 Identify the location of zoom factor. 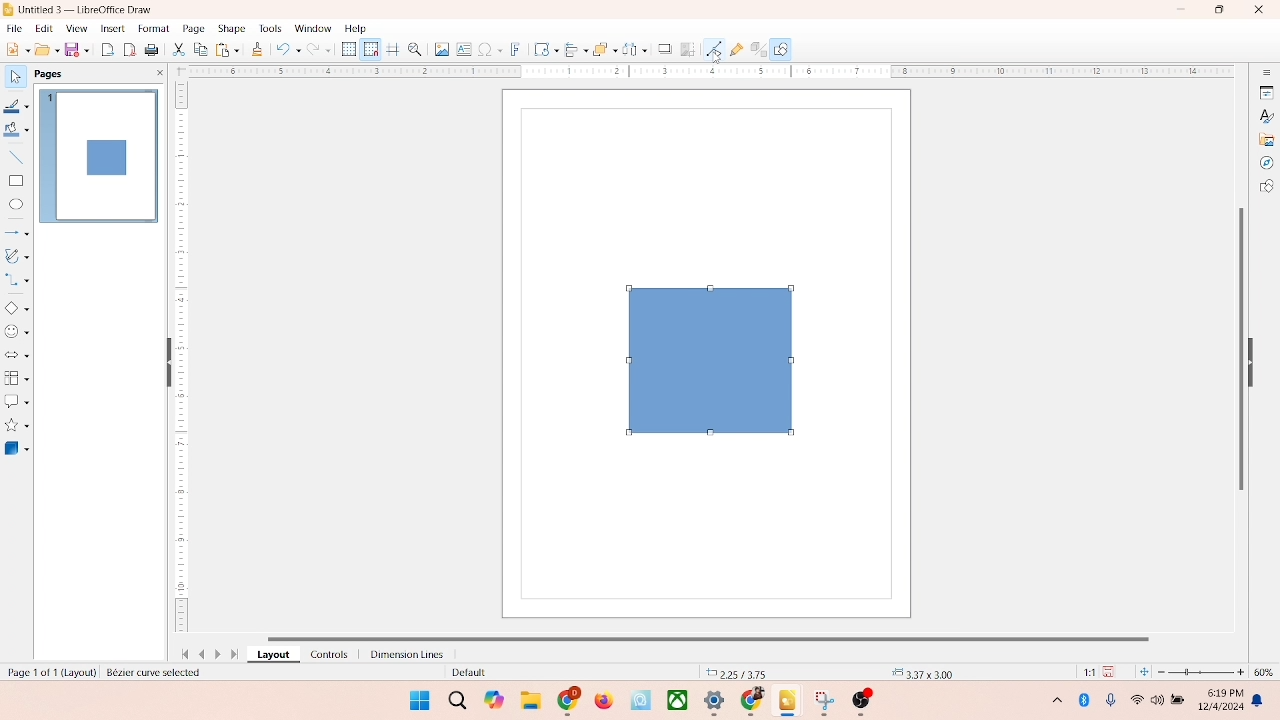
(1202, 672).